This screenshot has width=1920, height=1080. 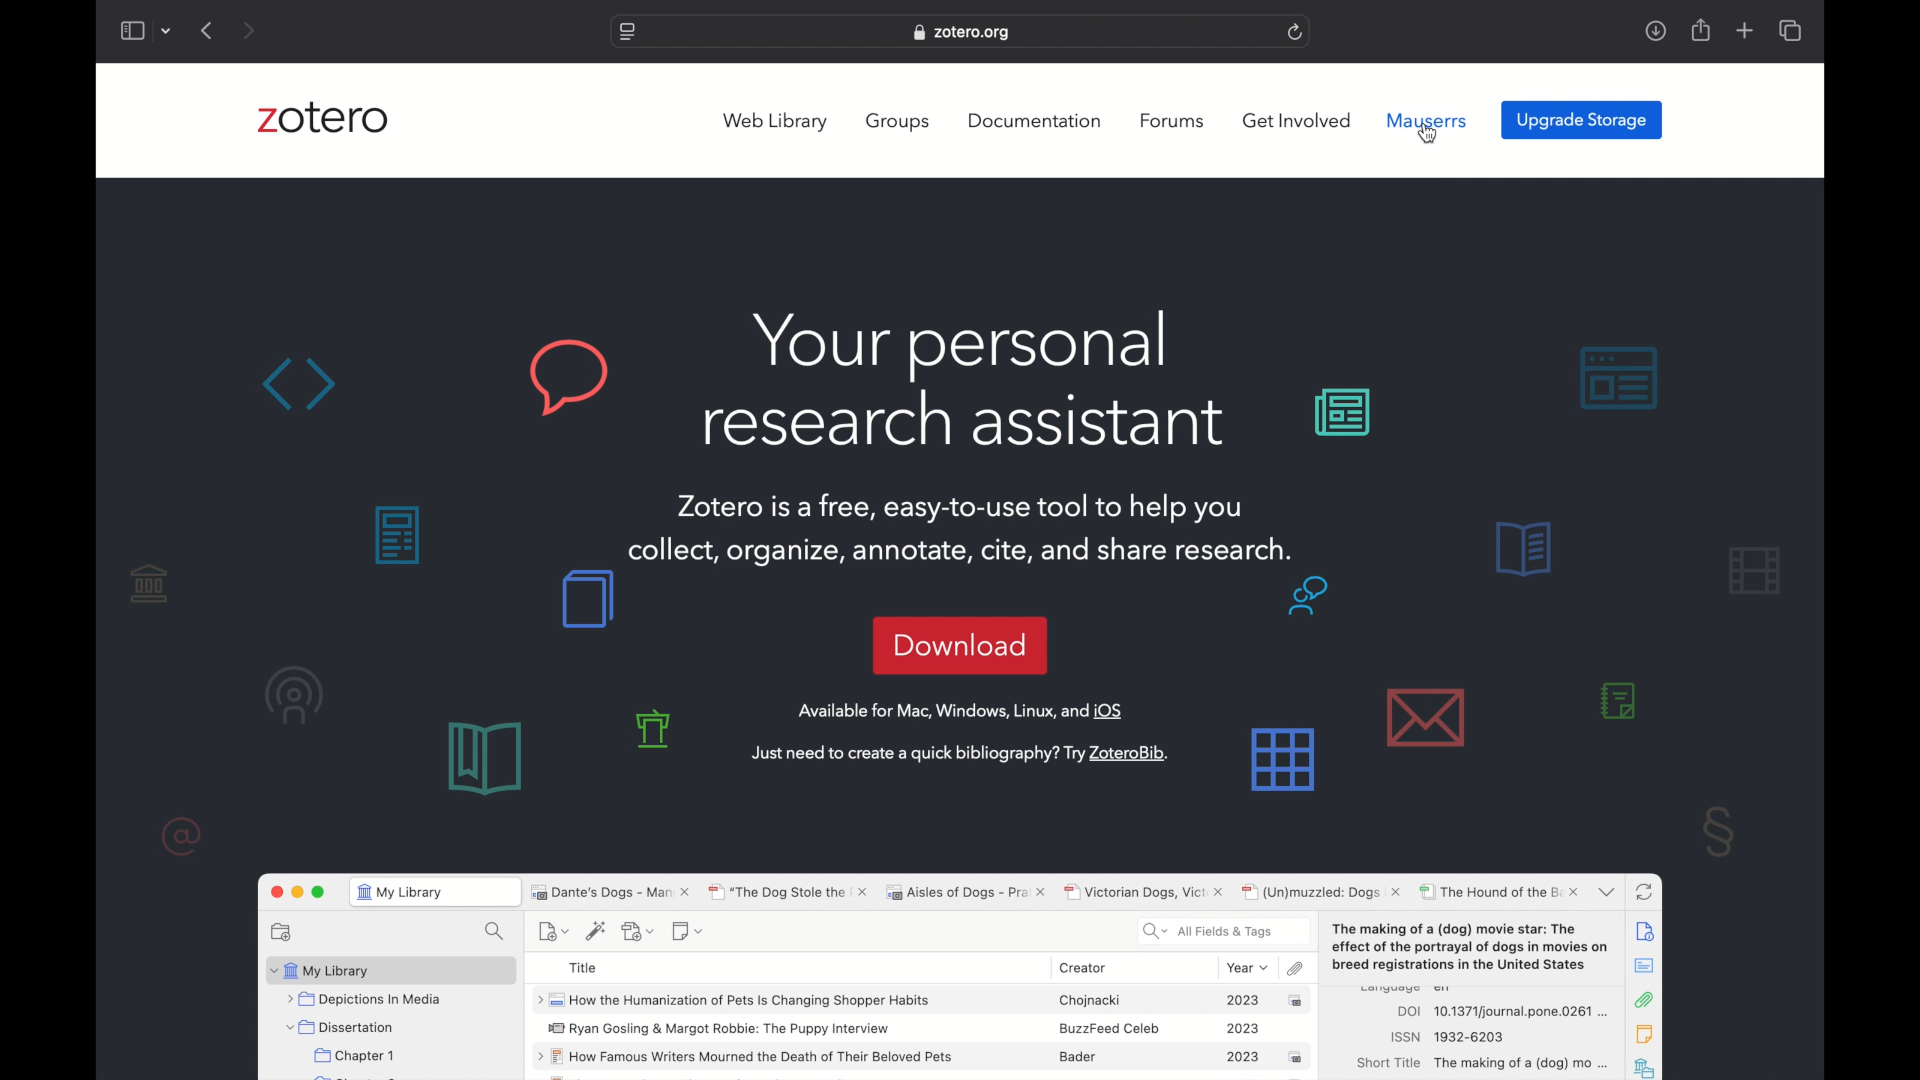 I want to click on Available for mac, windows, linux and OS, so click(x=964, y=711).